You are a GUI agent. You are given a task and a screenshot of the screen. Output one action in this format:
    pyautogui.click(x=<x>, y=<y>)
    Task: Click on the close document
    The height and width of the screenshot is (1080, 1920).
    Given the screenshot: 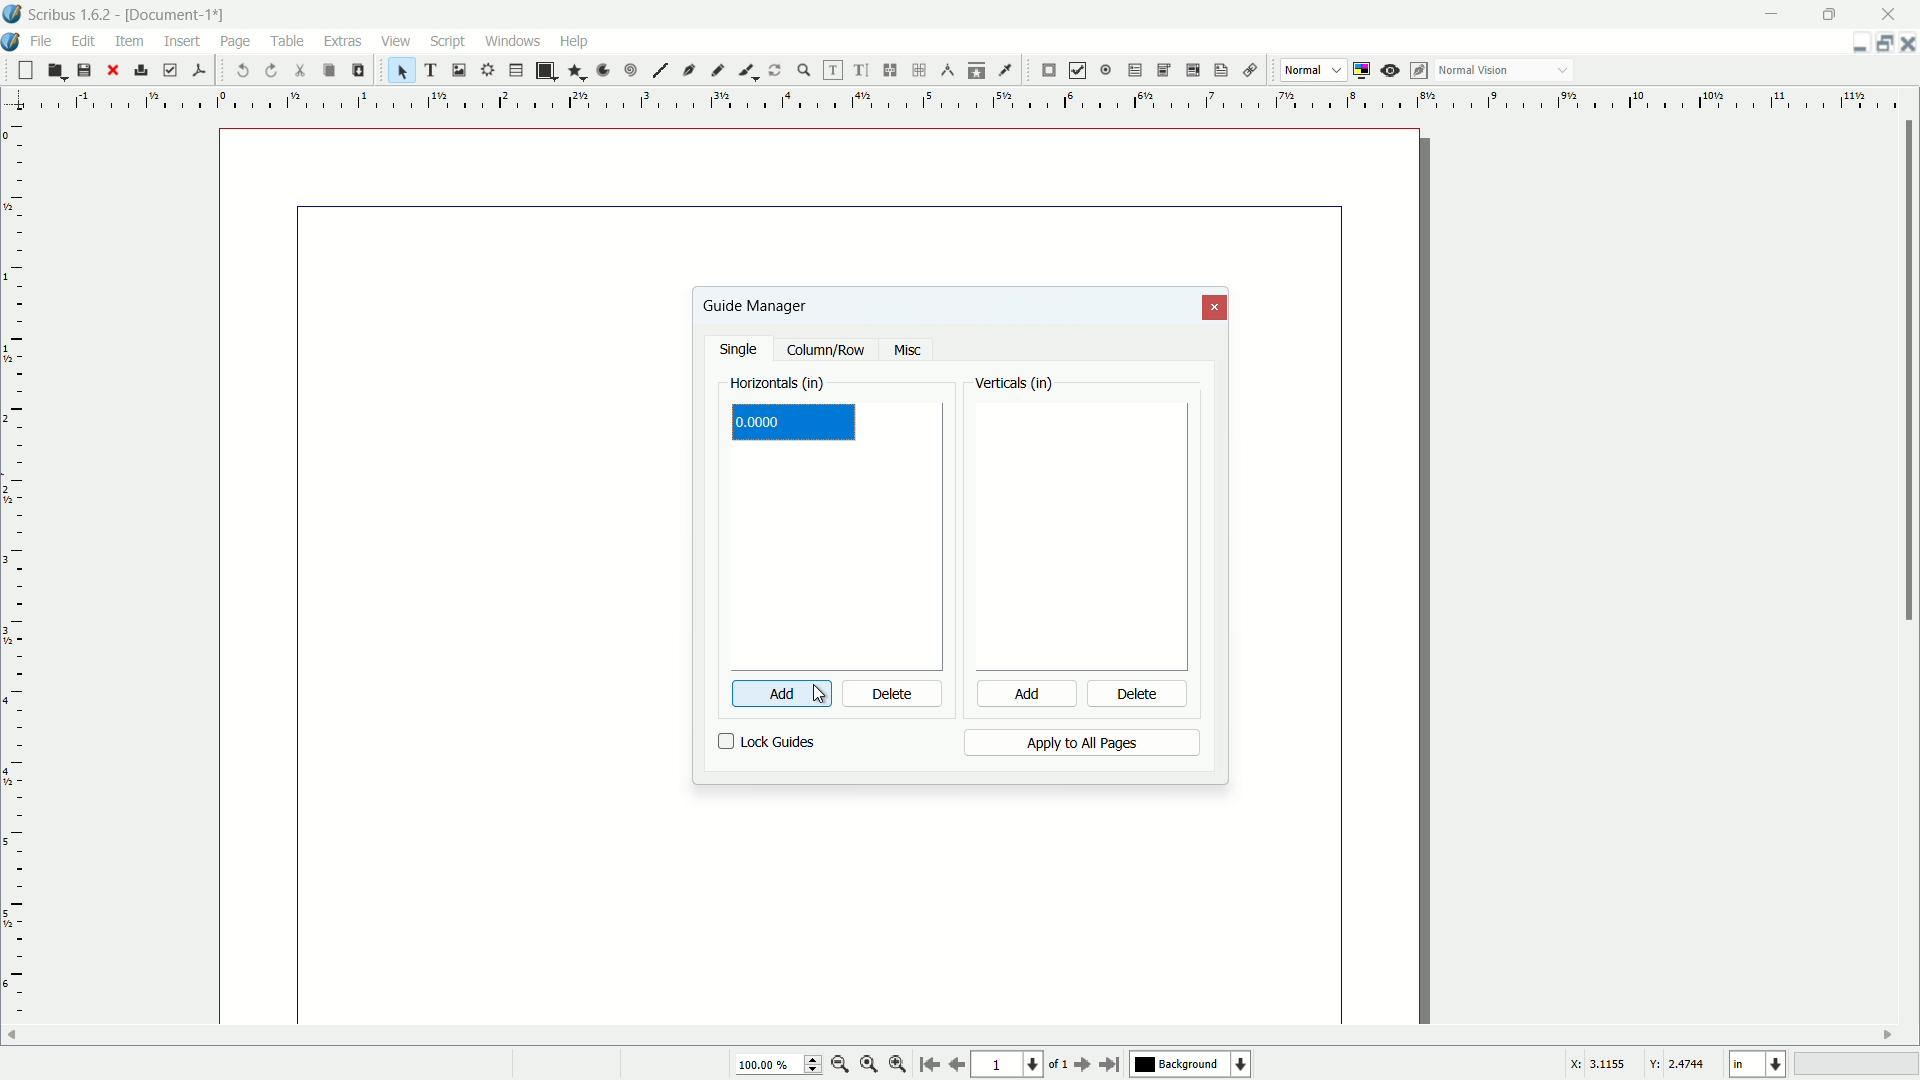 What is the action you would take?
    pyautogui.click(x=1908, y=44)
    